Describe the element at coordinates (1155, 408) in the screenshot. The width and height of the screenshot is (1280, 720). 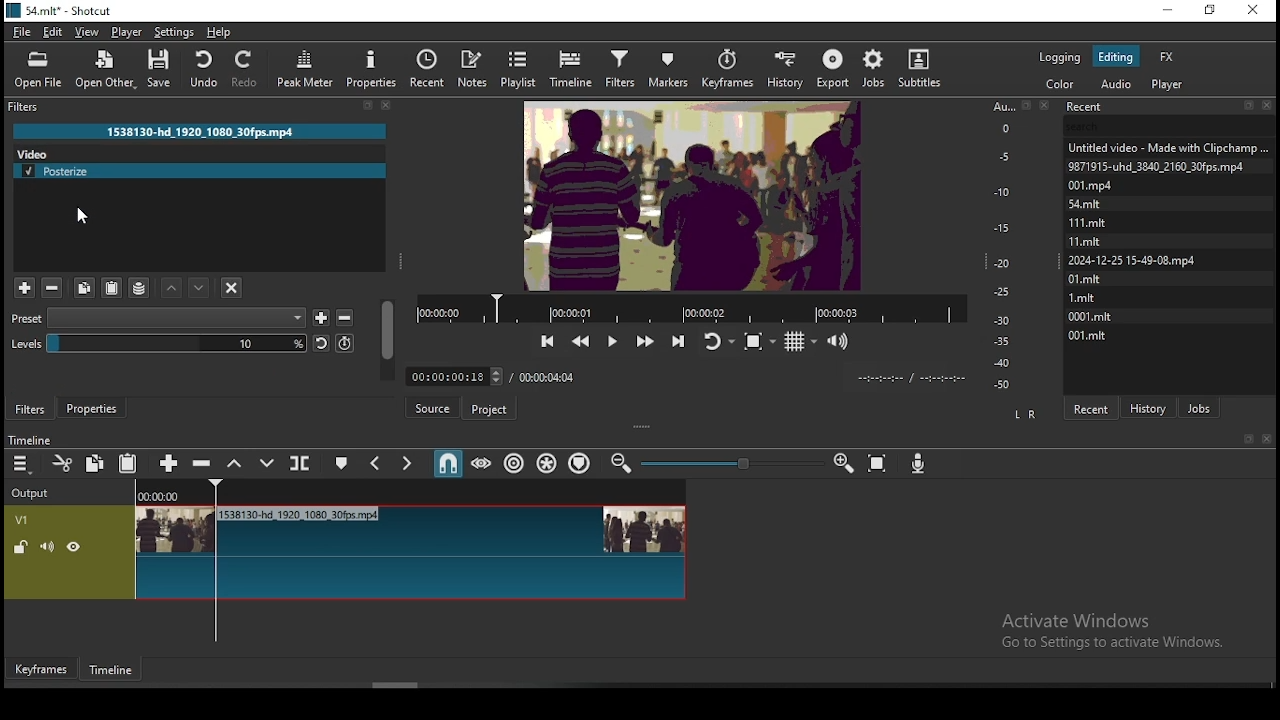
I see `history` at that location.